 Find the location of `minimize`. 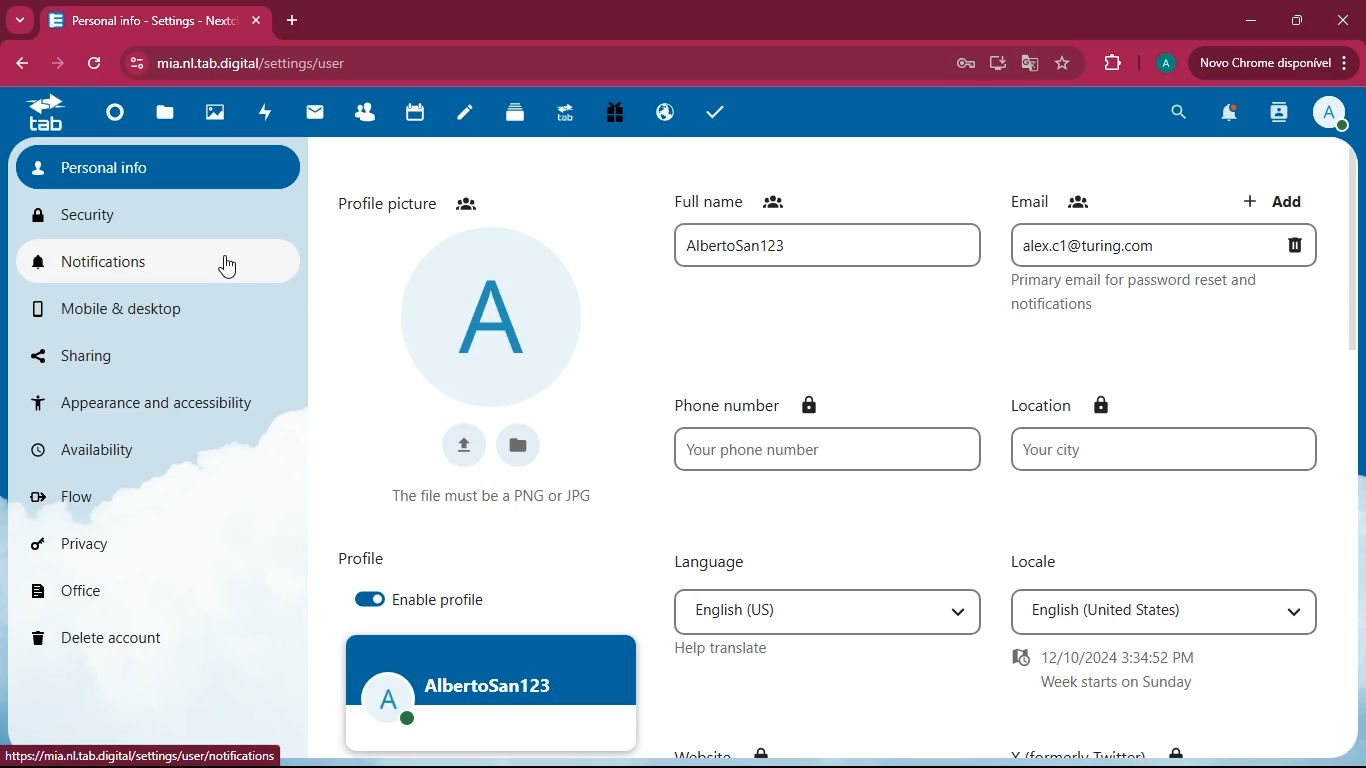

minimize is located at coordinates (1247, 25).